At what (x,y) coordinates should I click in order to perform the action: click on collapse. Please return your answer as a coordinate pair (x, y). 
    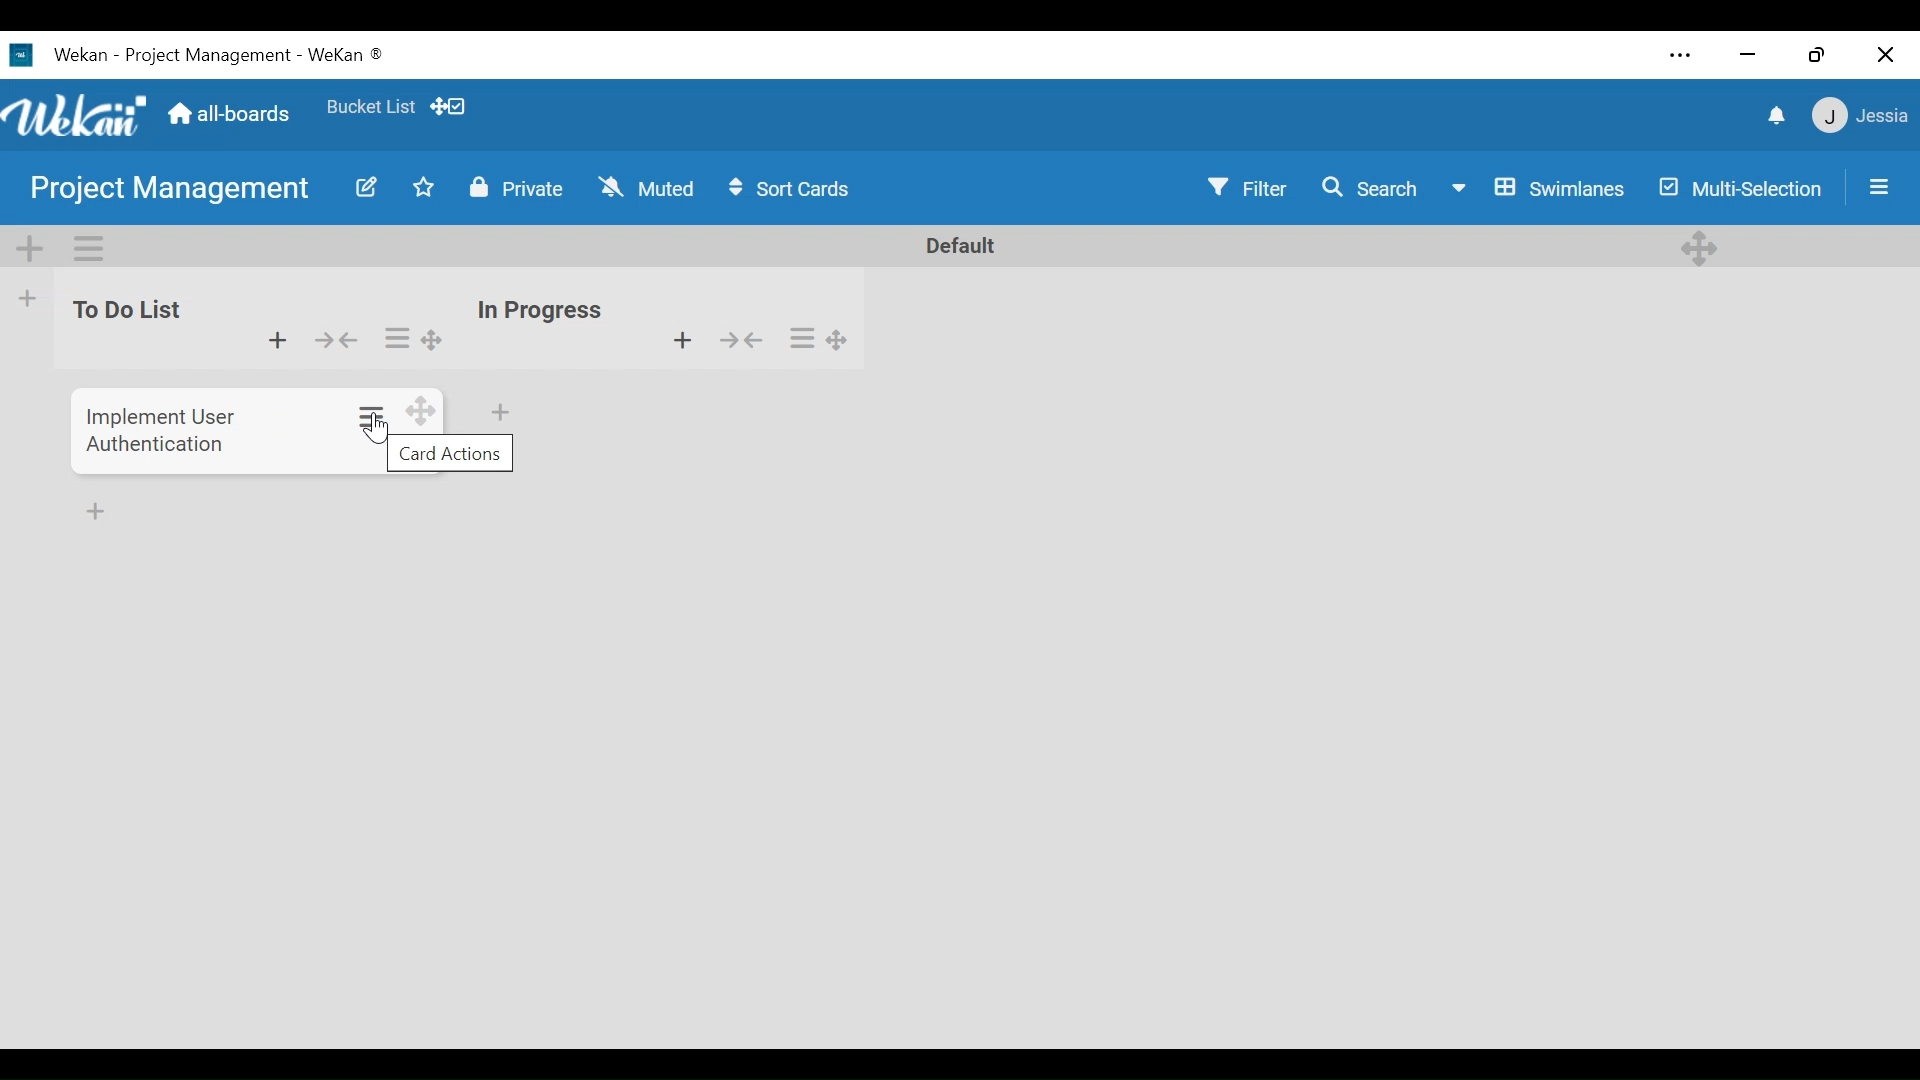
    Looking at the image, I should click on (338, 340).